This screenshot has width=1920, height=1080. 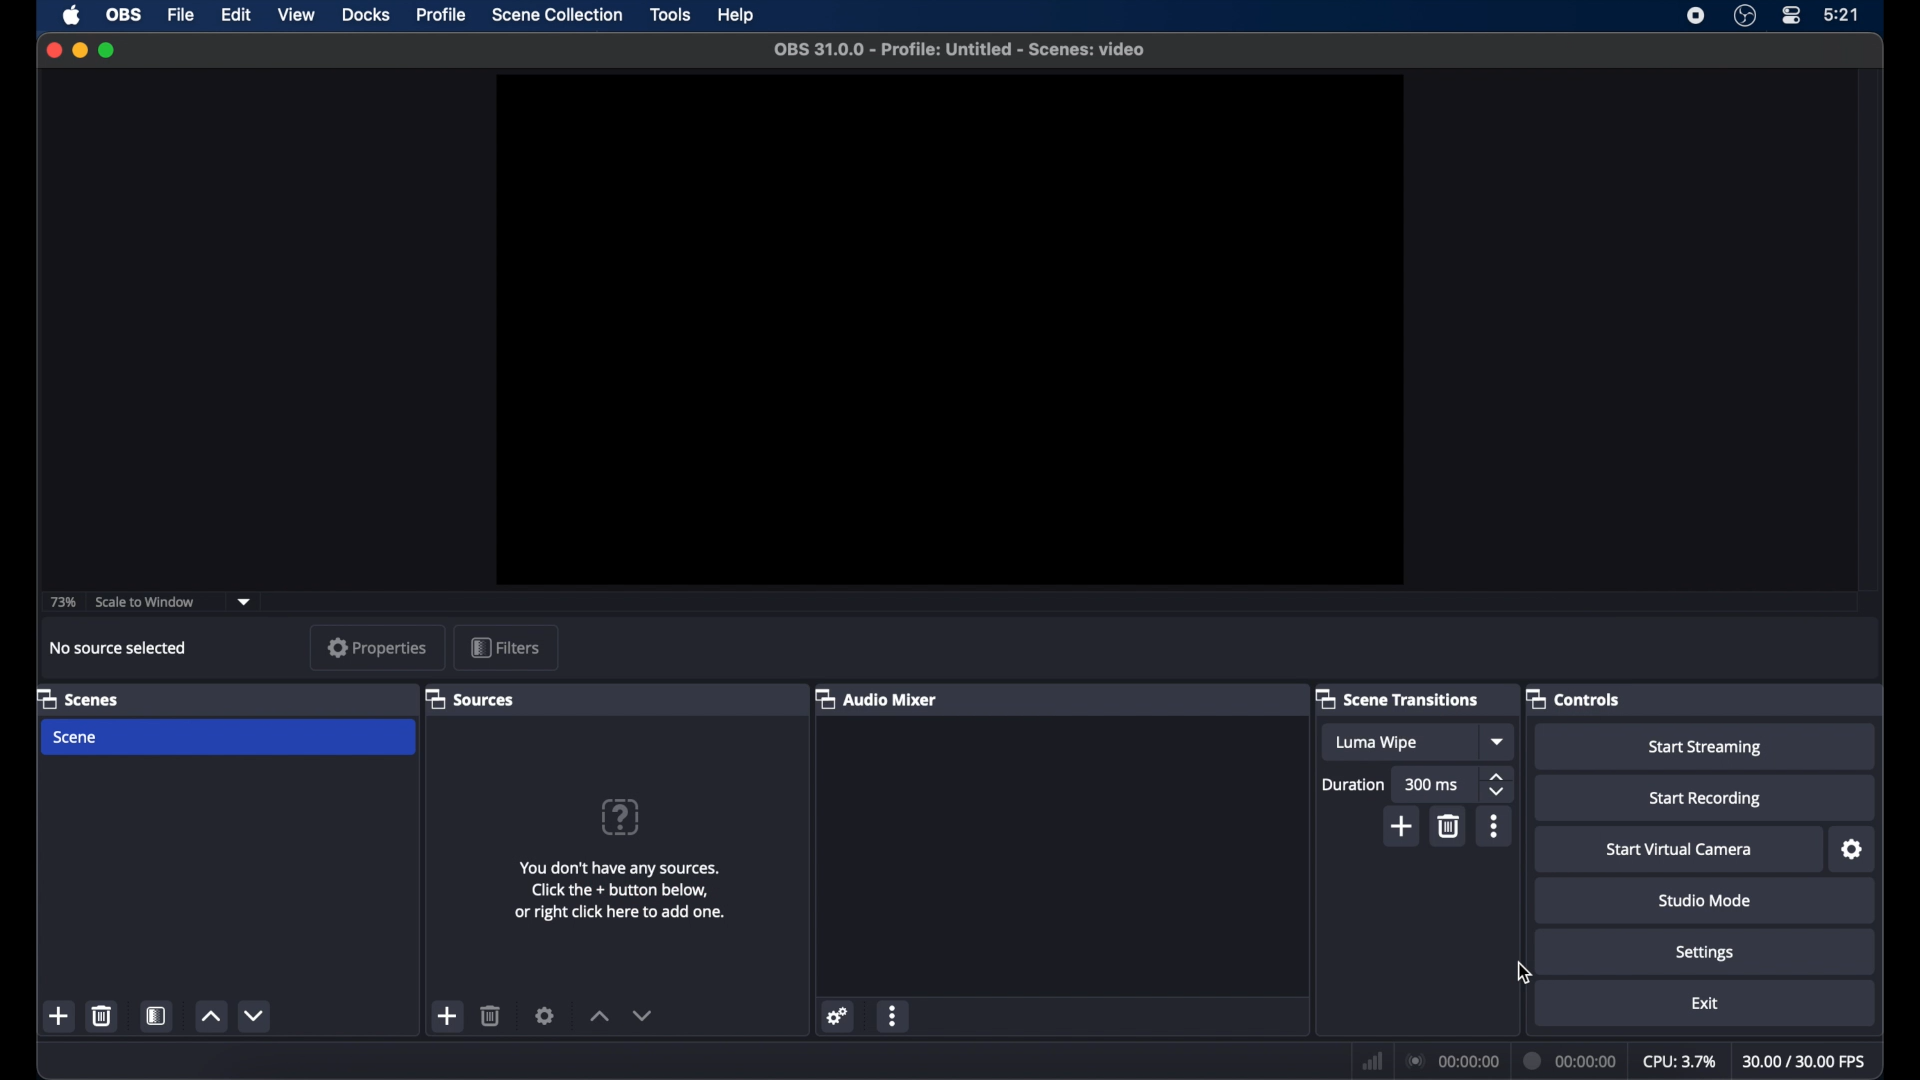 I want to click on filters, so click(x=504, y=646).